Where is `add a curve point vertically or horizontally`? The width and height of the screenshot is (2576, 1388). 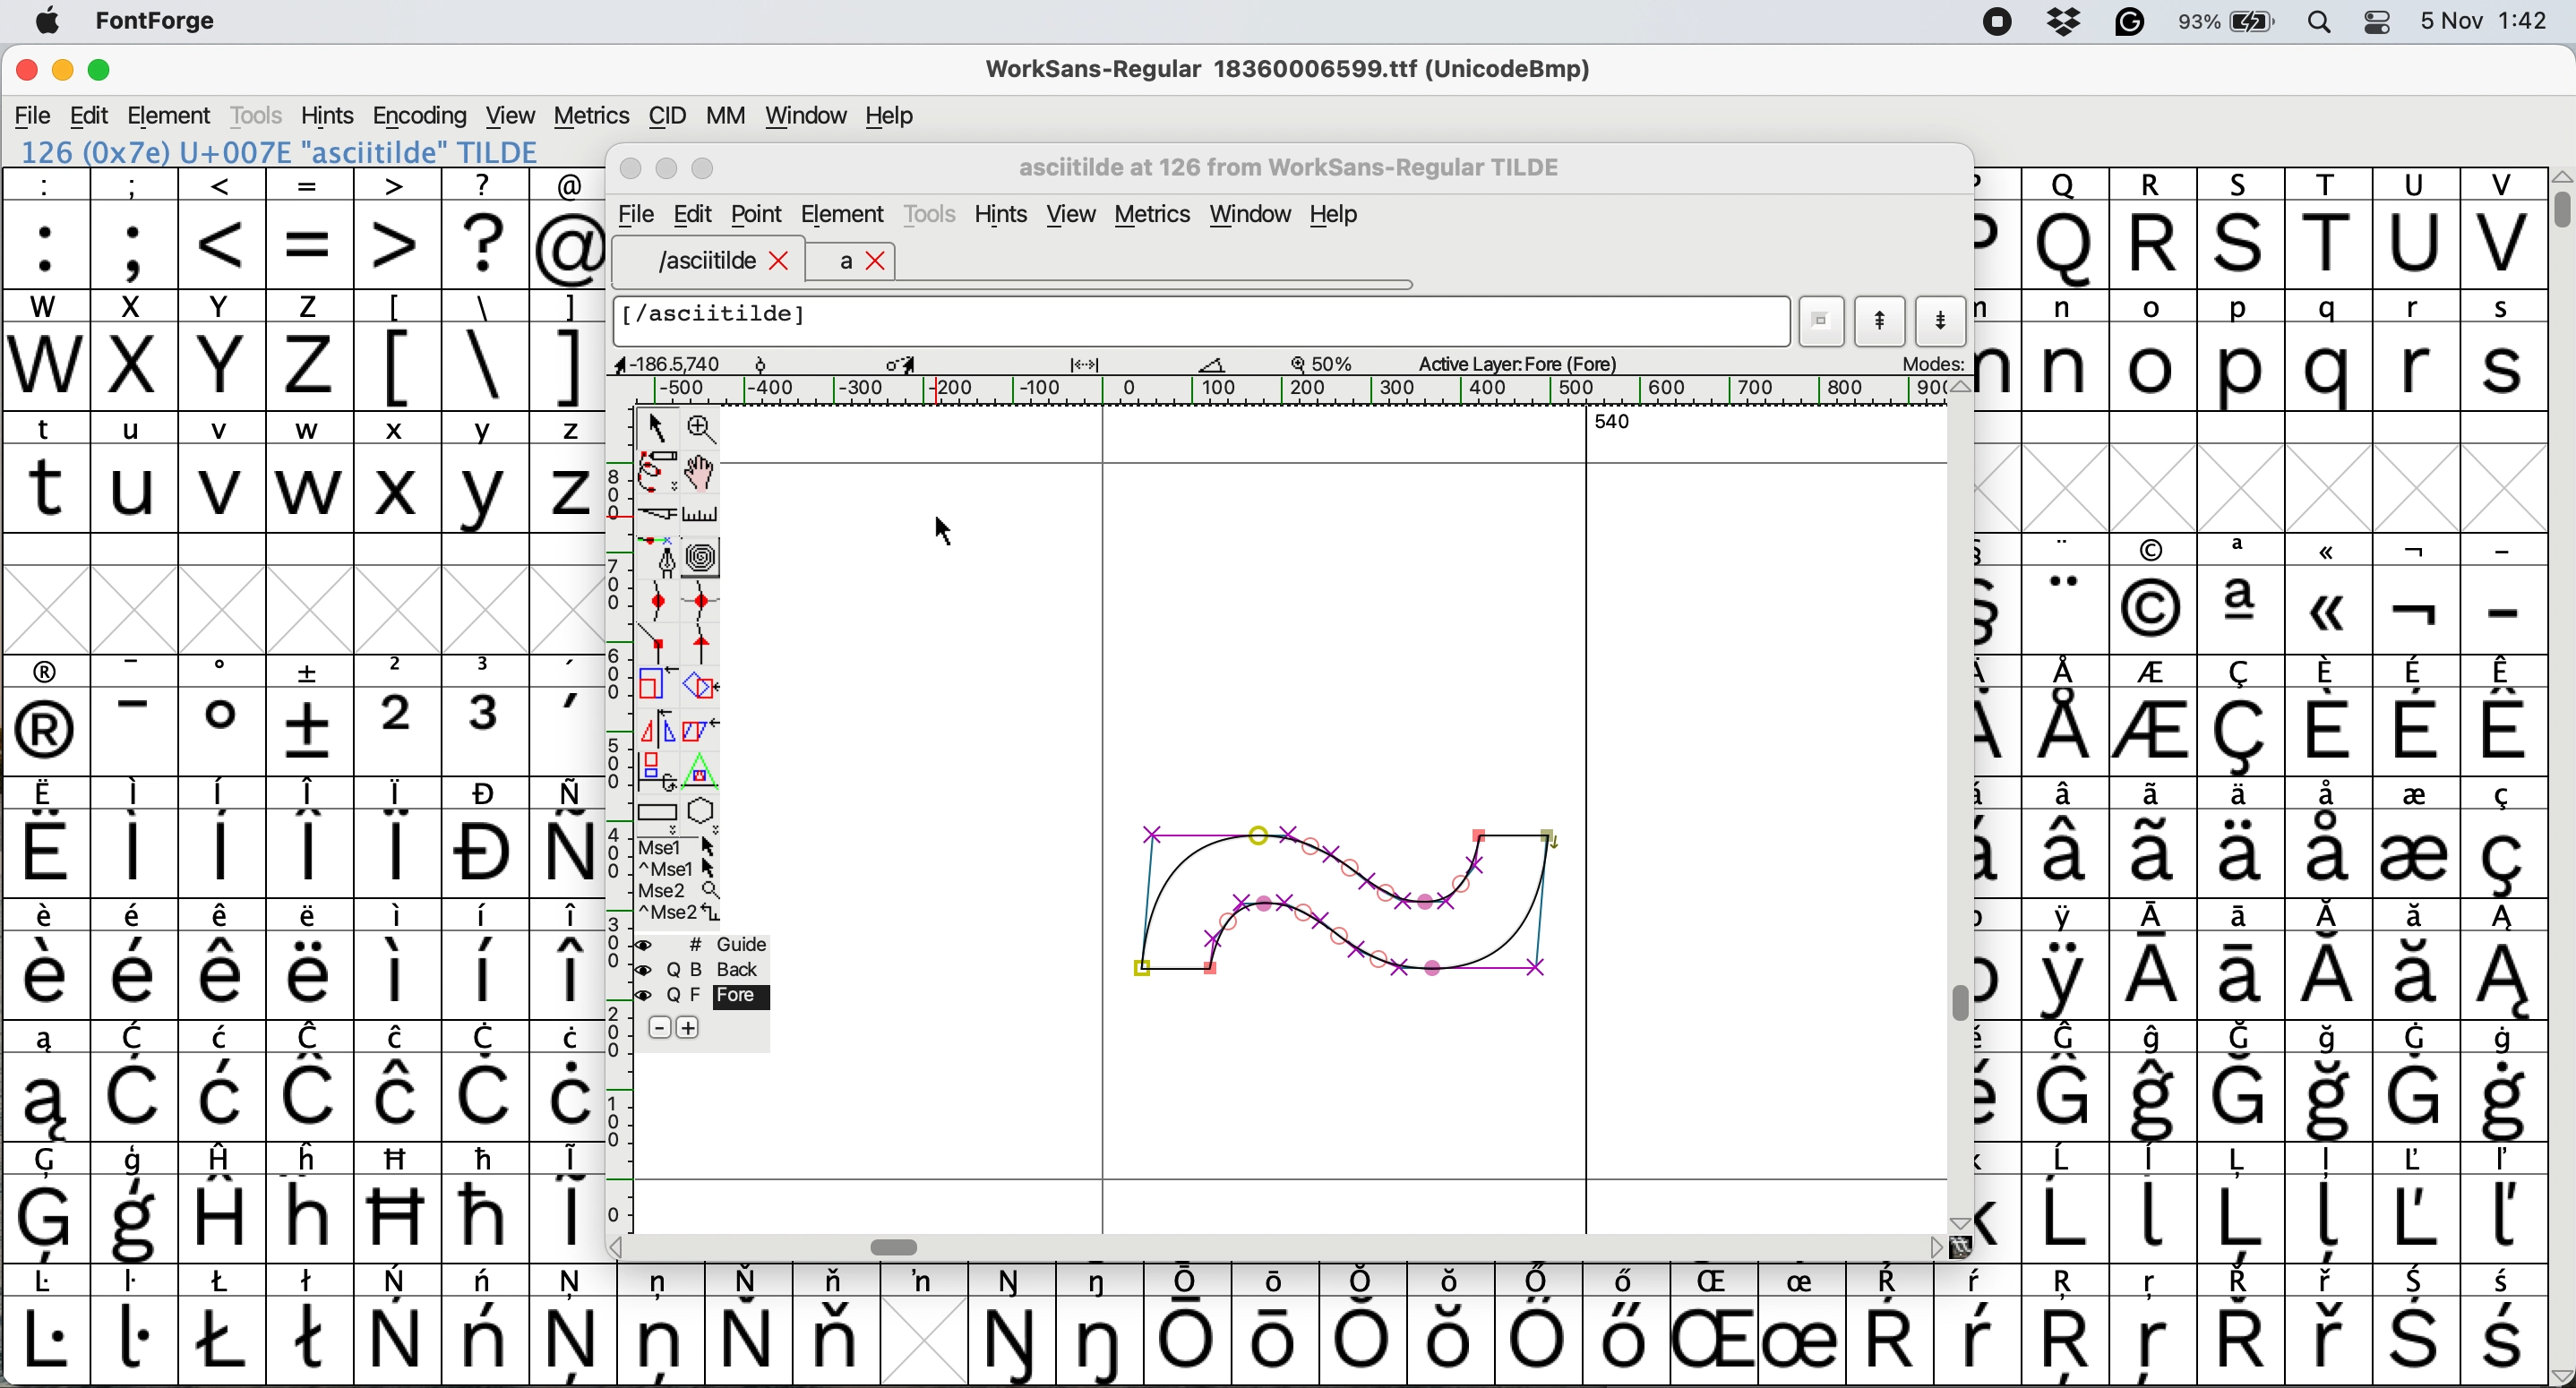 add a curve point vertically or horizontally is located at coordinates (707, 601).